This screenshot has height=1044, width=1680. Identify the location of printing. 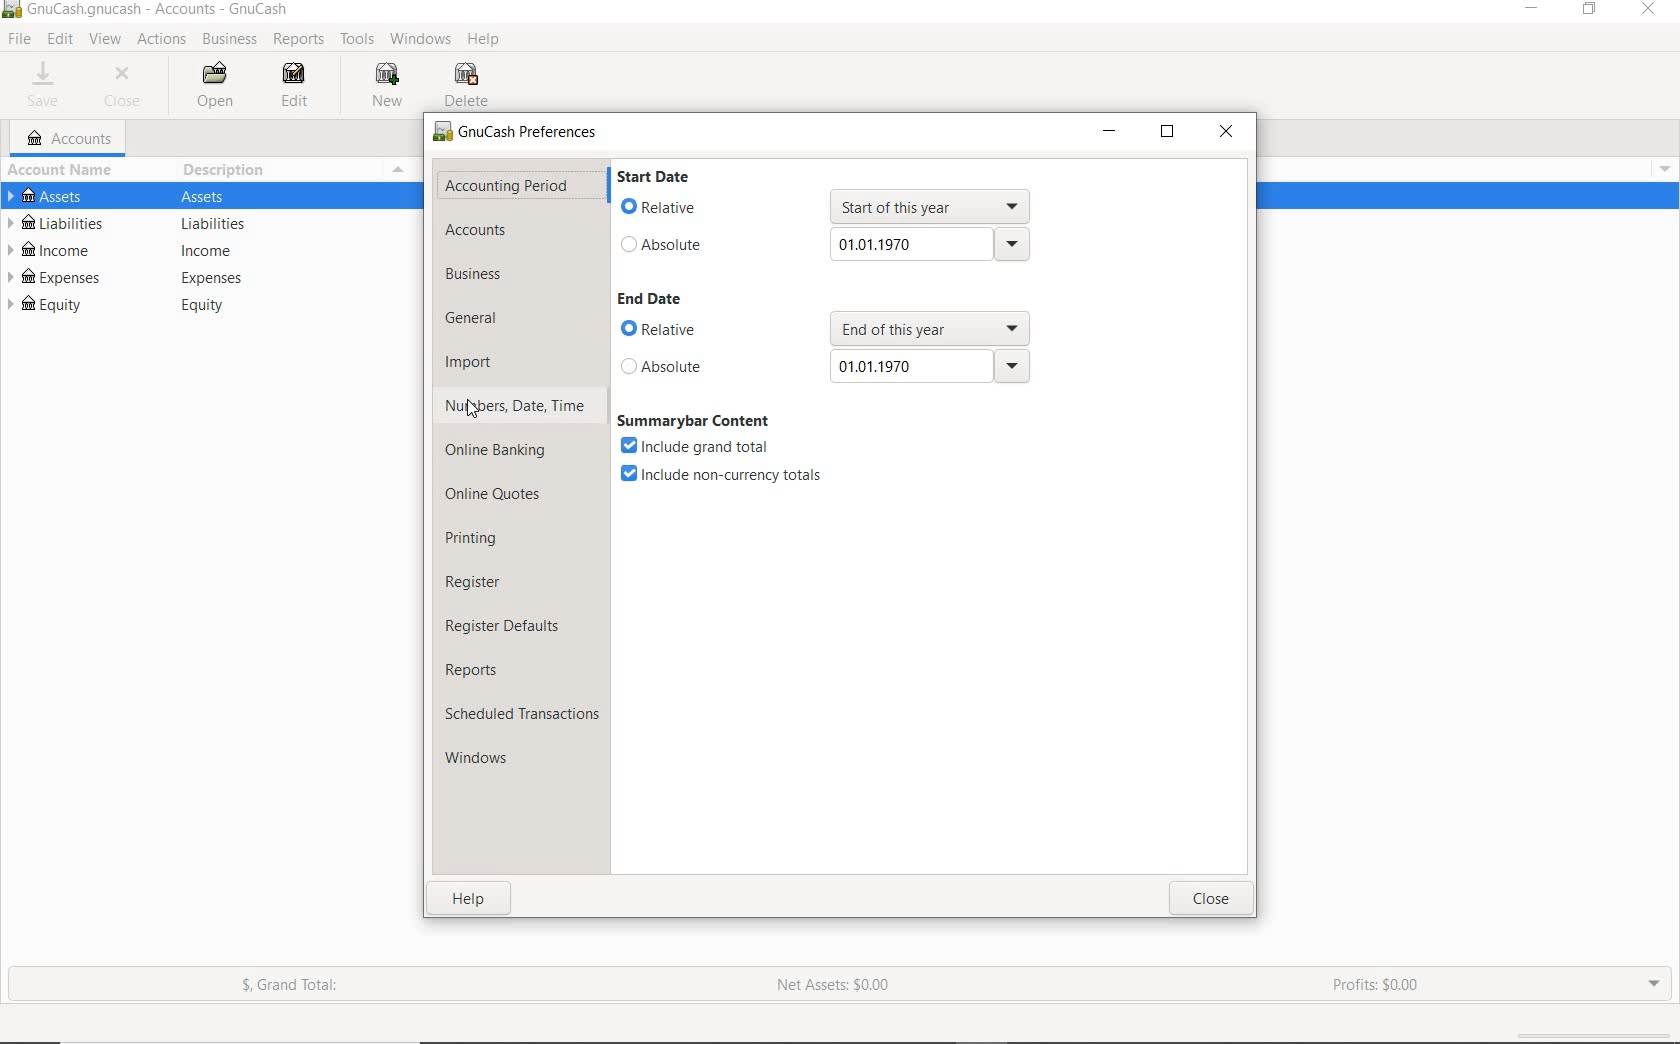
(480, 542).